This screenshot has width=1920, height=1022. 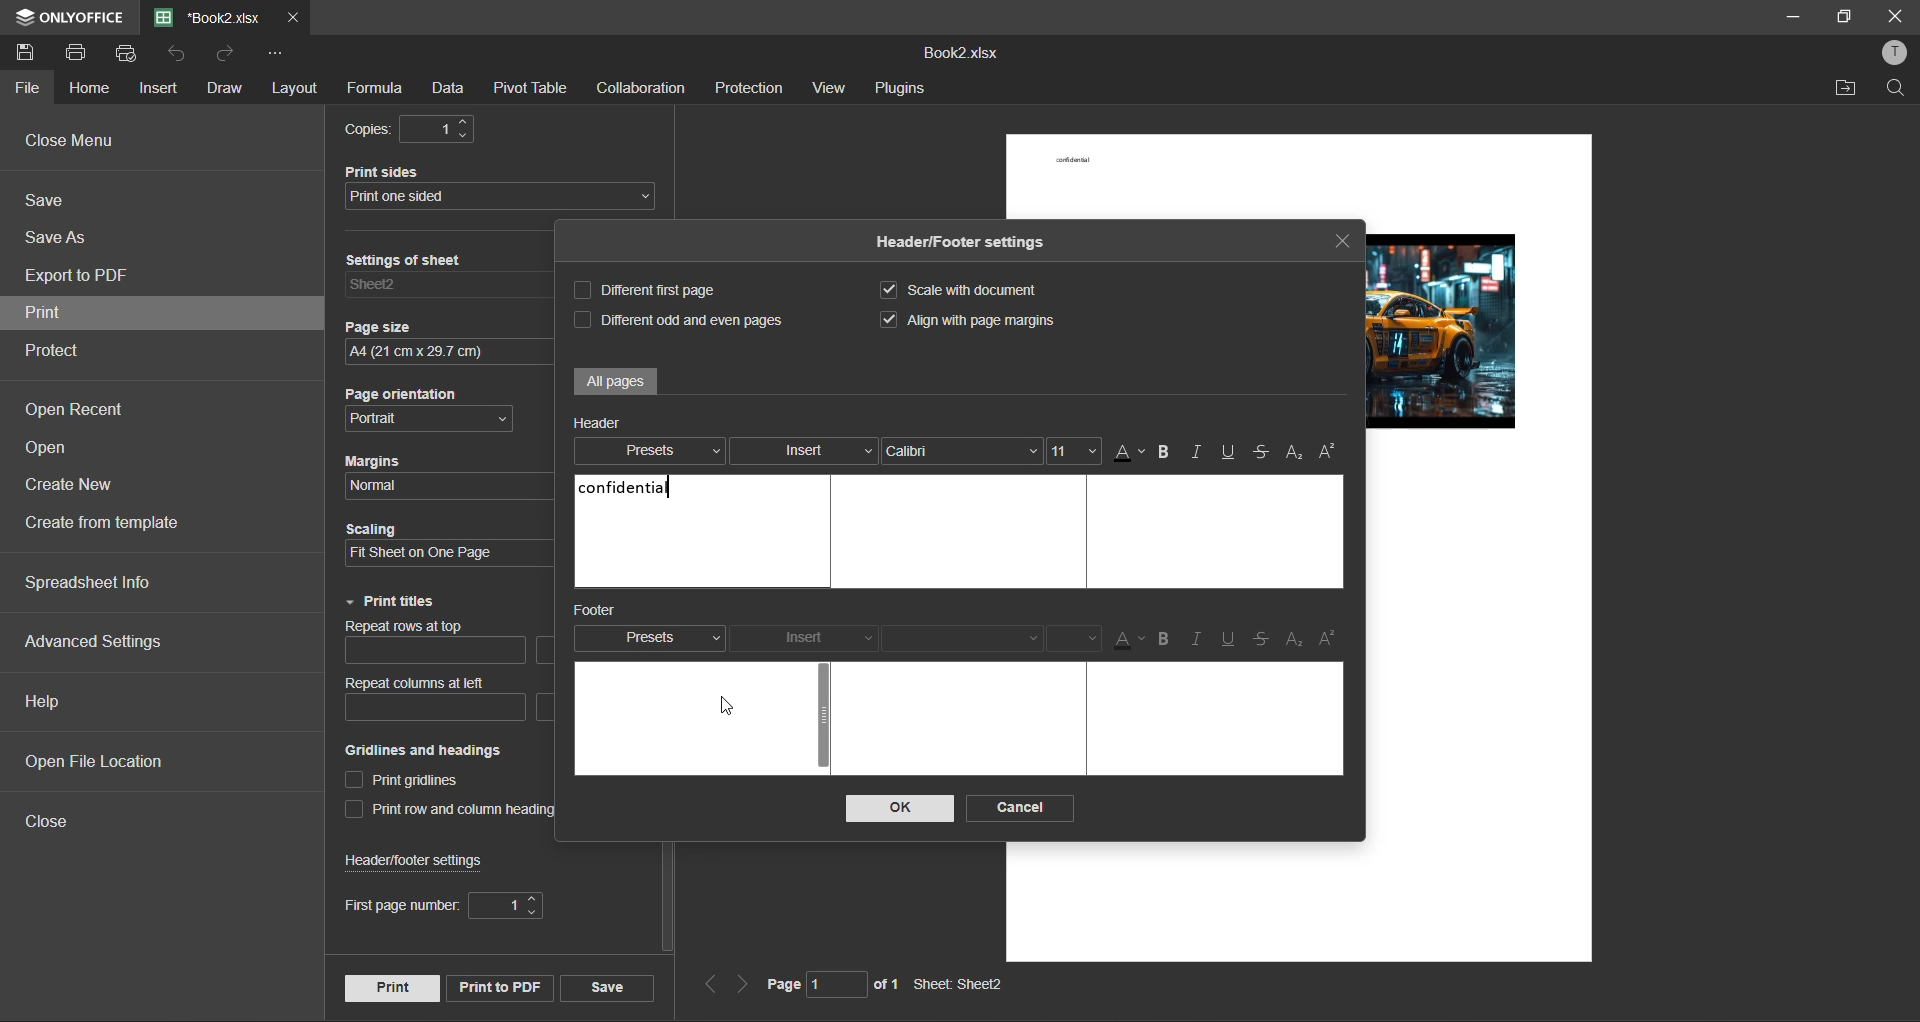 I want to click on scale with document, so click(x=952, y=292).